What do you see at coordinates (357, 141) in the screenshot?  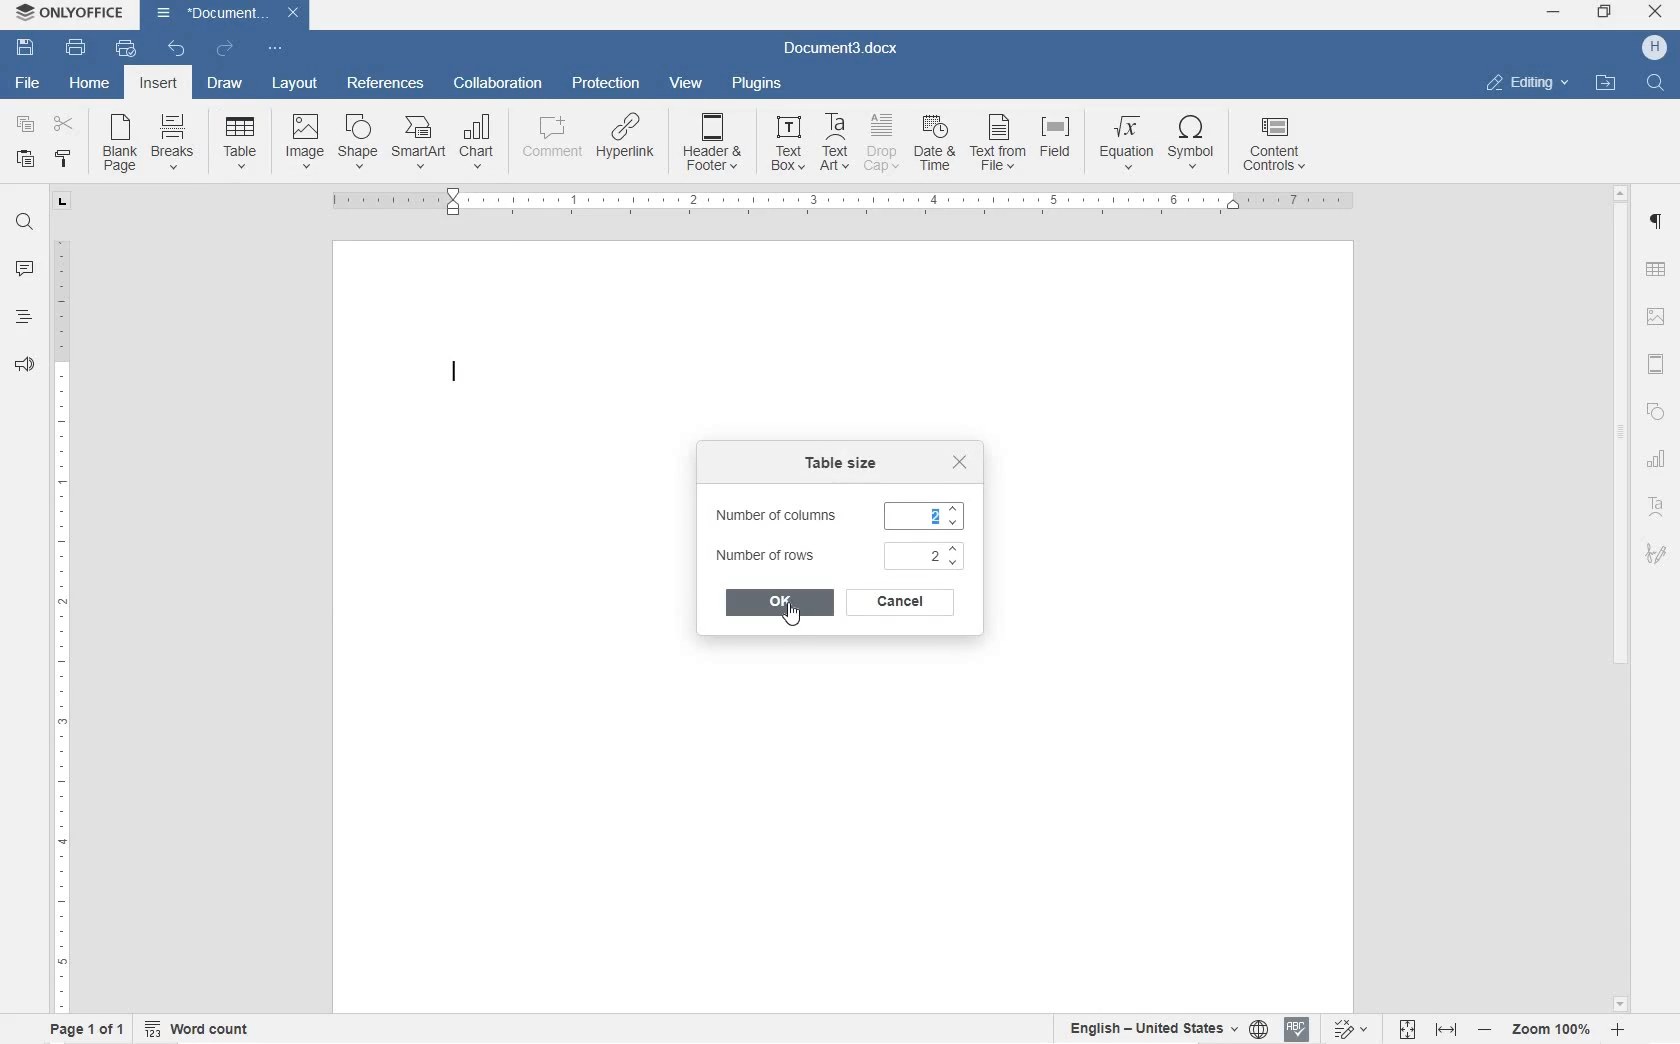 I see `Shape` at bounding box center [357, 141].